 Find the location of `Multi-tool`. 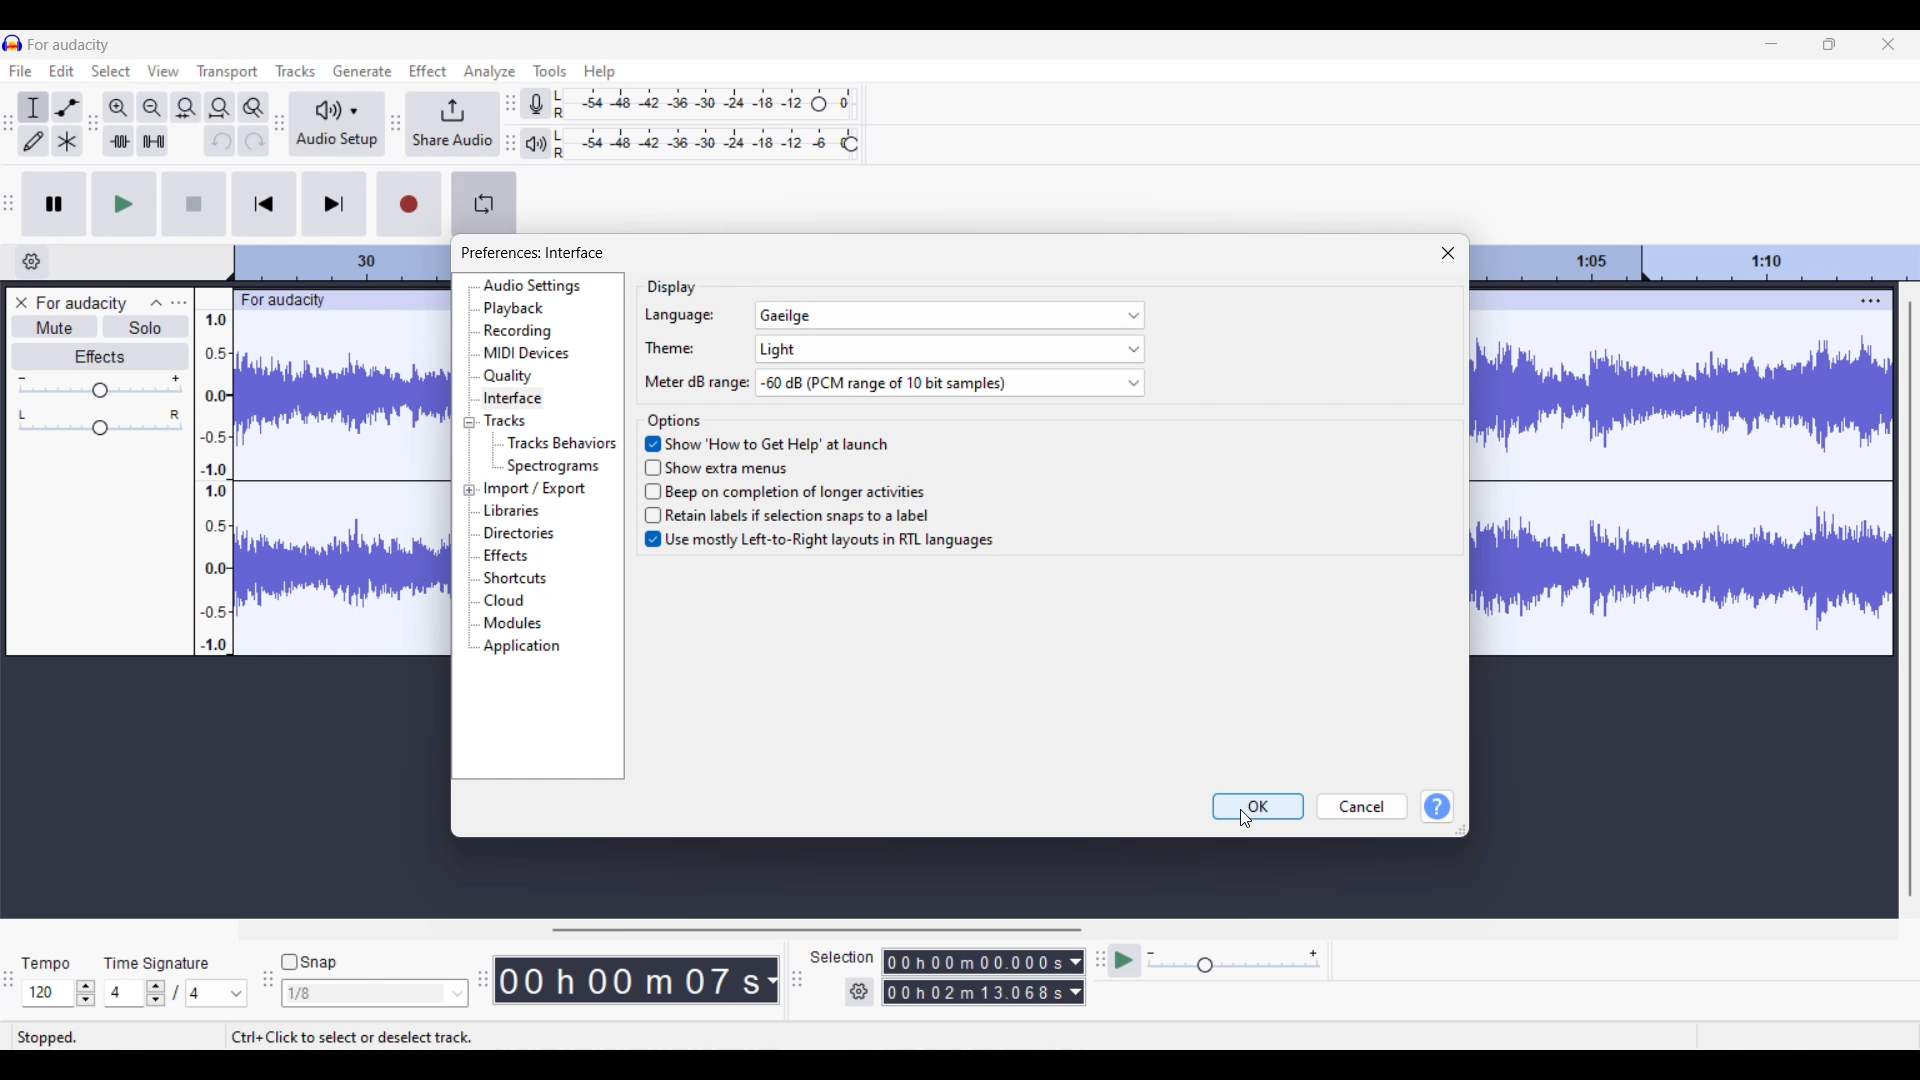

Multi-tool is located at coordinates (67, 140).